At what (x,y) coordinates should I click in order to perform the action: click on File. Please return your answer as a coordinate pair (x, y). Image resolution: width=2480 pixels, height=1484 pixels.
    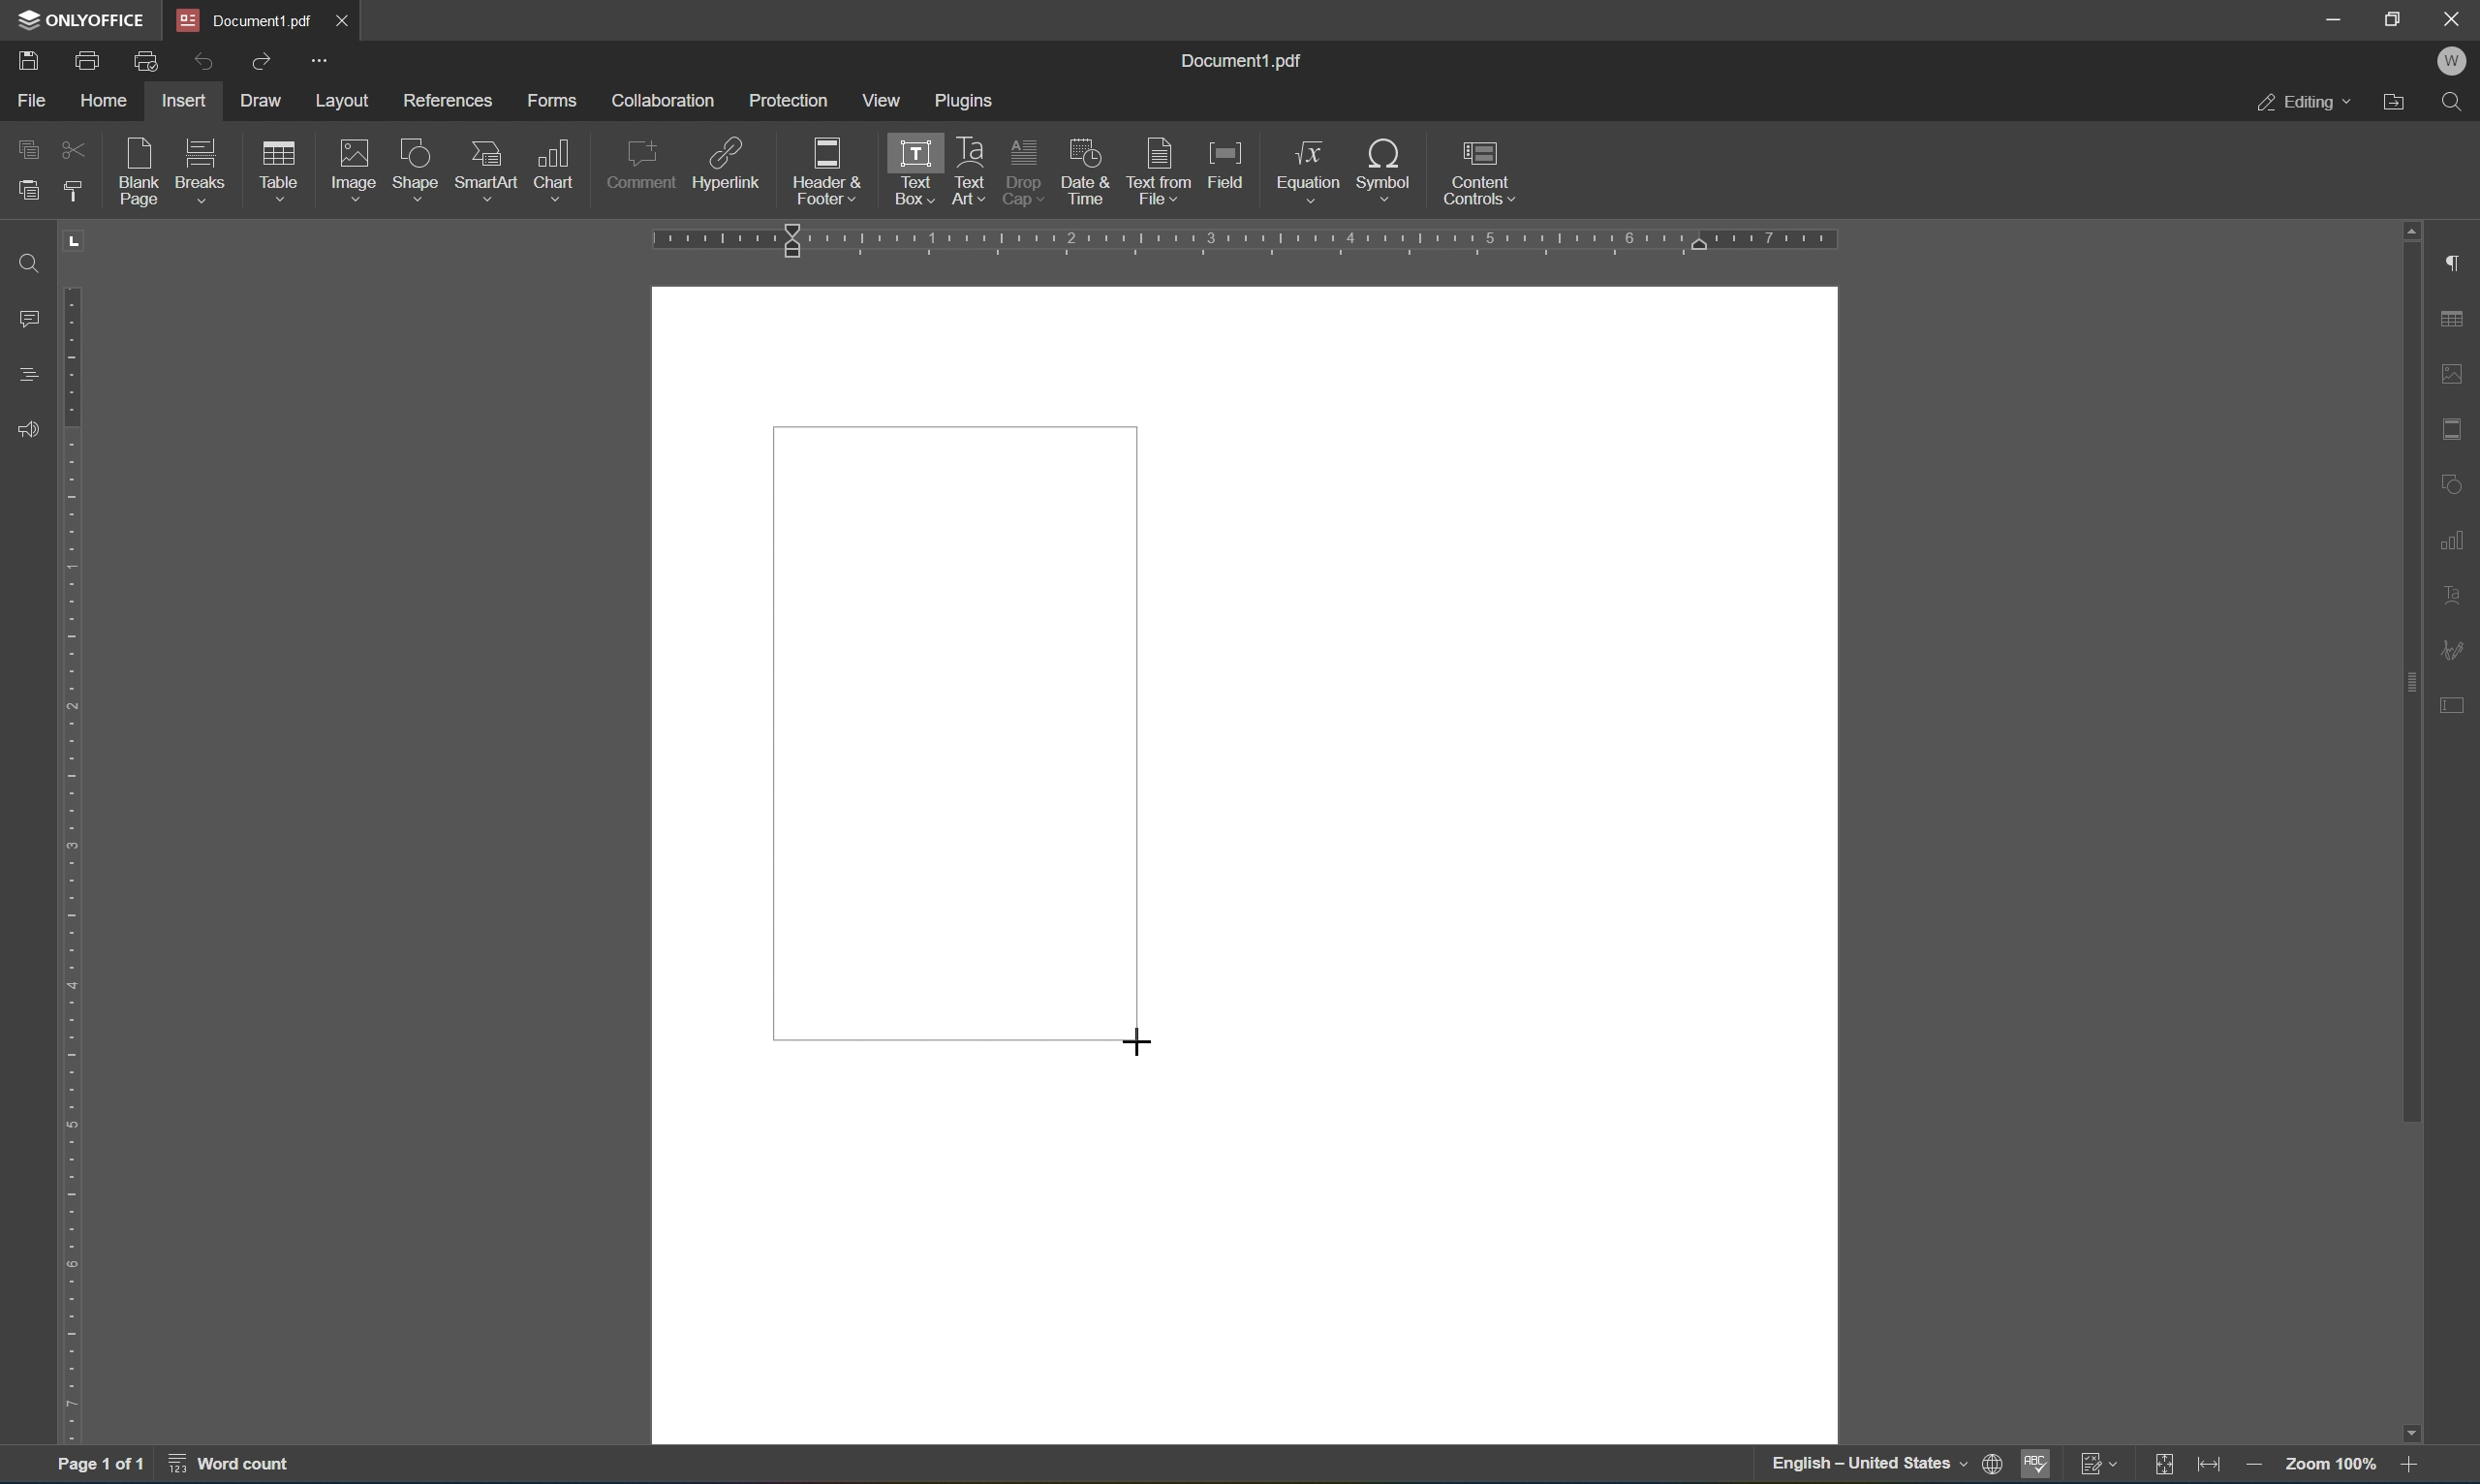
    Looking at the image, I should click on (33, 103).